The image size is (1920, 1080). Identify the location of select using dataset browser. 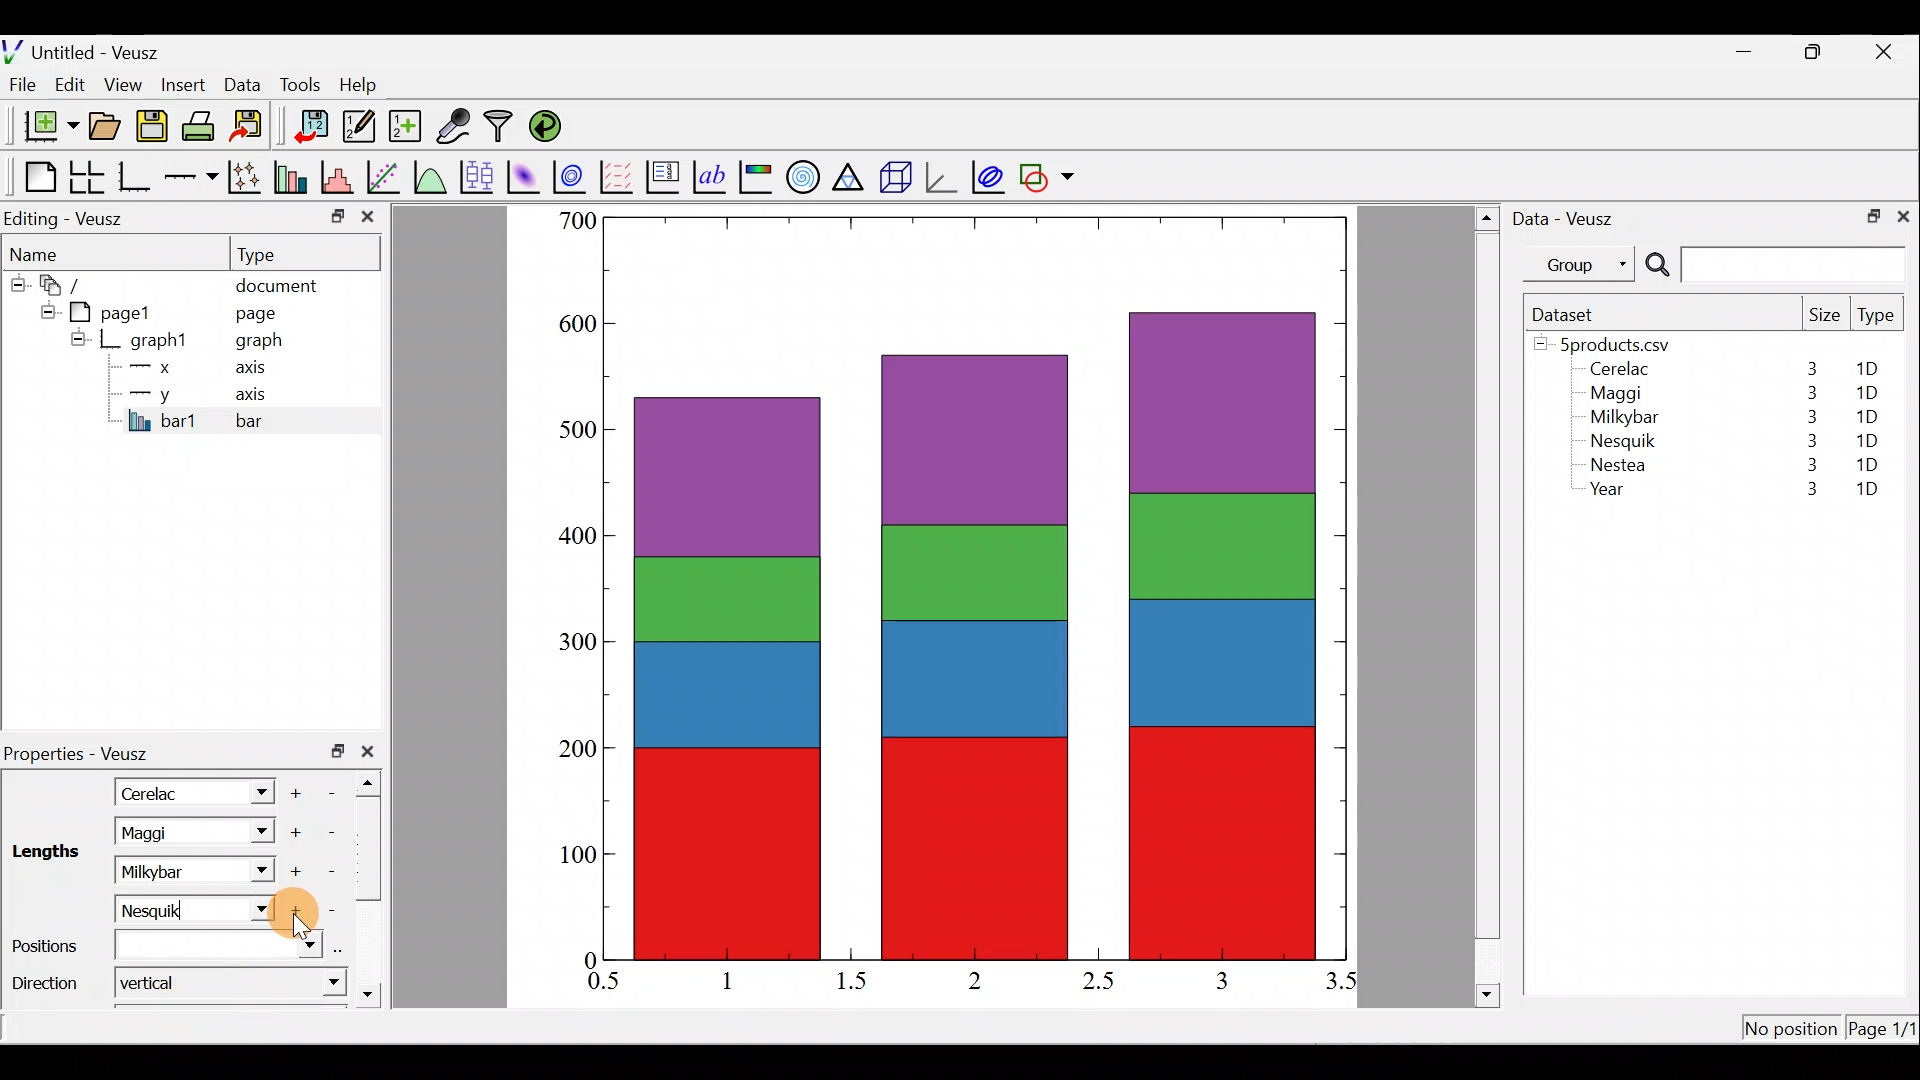
(343, 946).